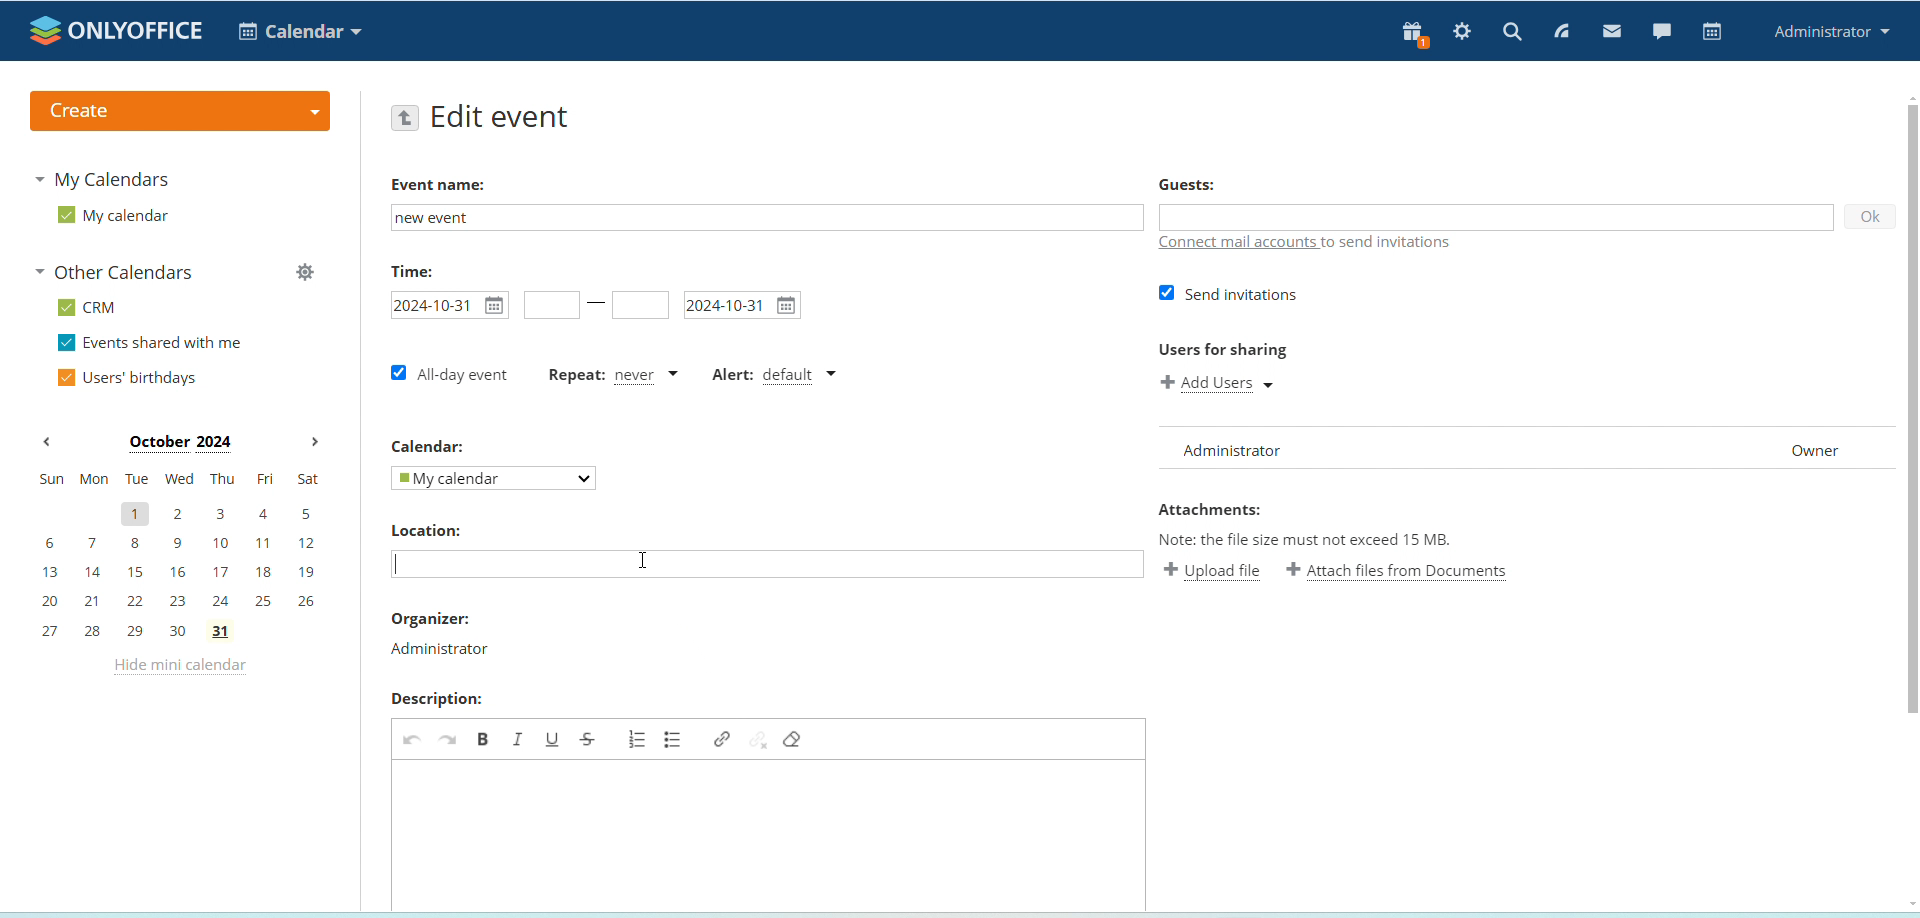  I want to click on calendar, so click(1713, 32).